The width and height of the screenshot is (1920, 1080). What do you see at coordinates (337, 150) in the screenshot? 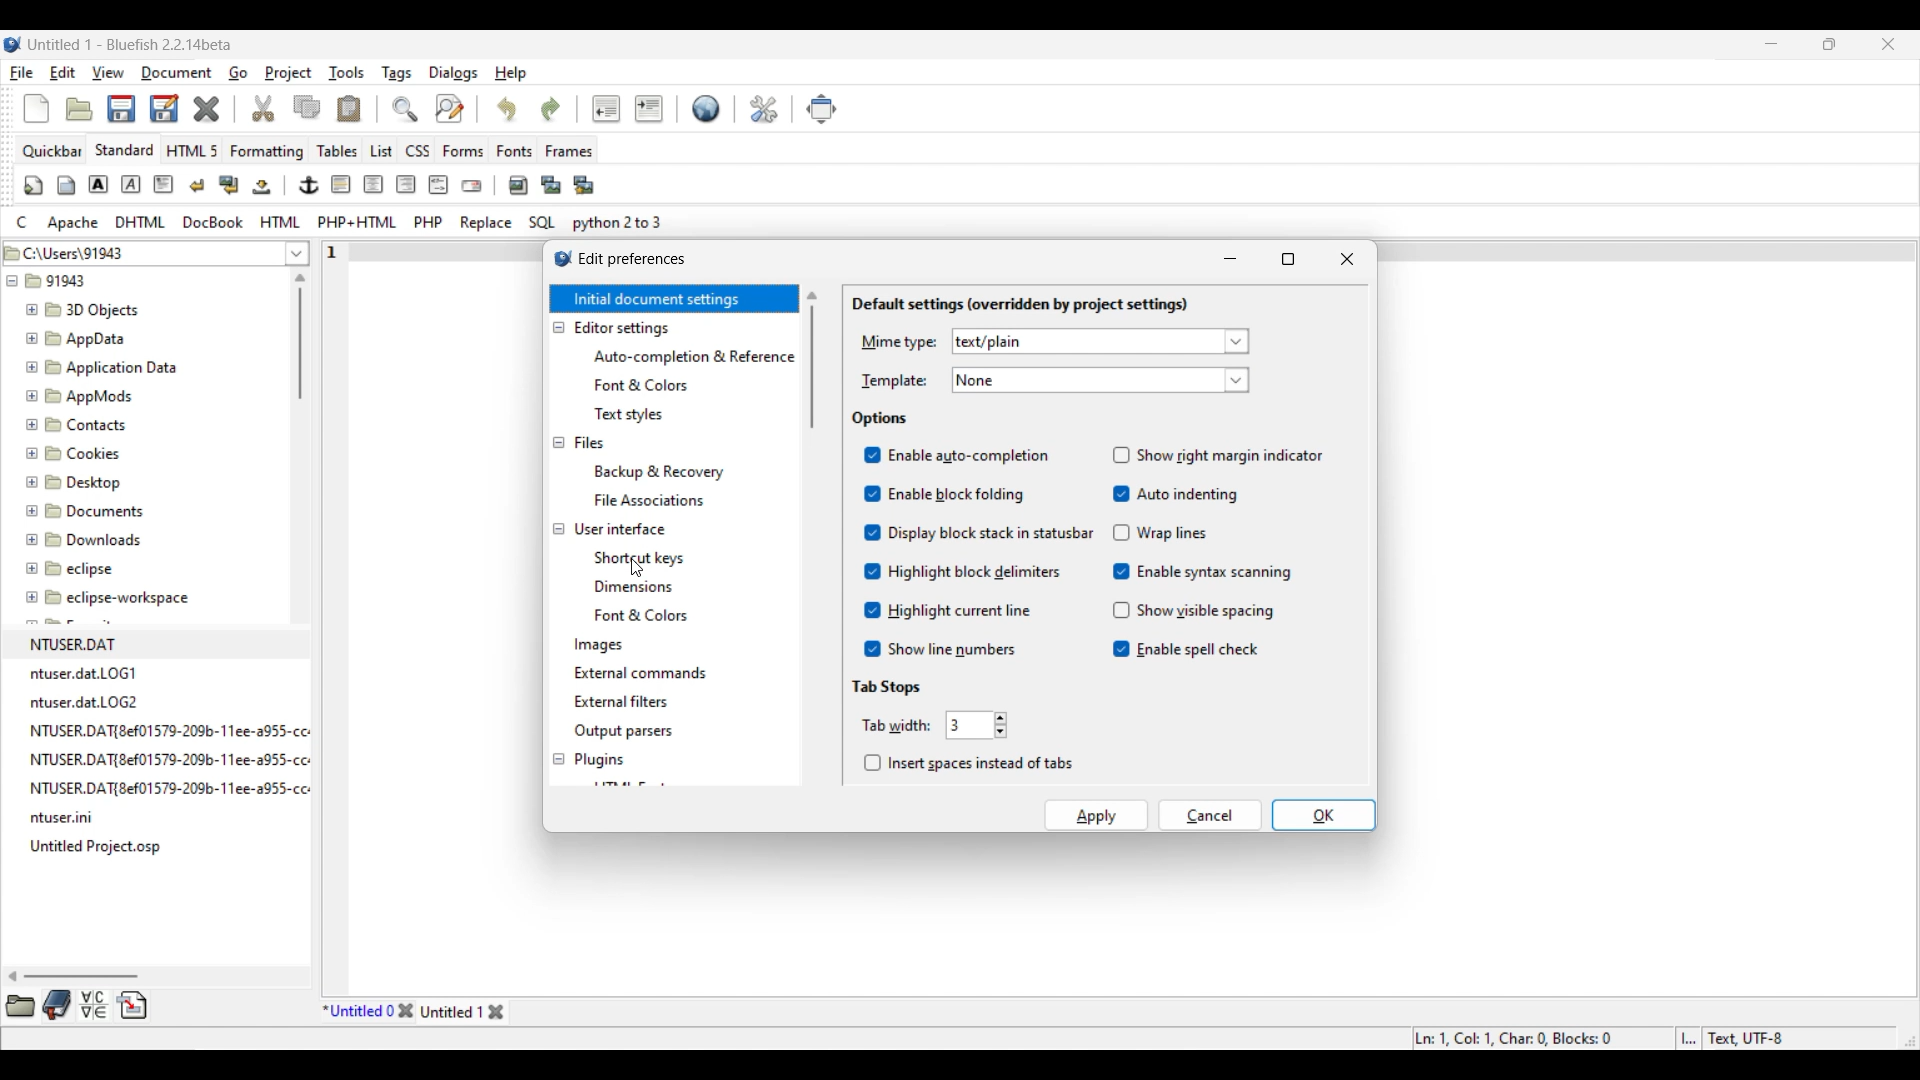
I see `Tables` at bounding box center [337, 150].